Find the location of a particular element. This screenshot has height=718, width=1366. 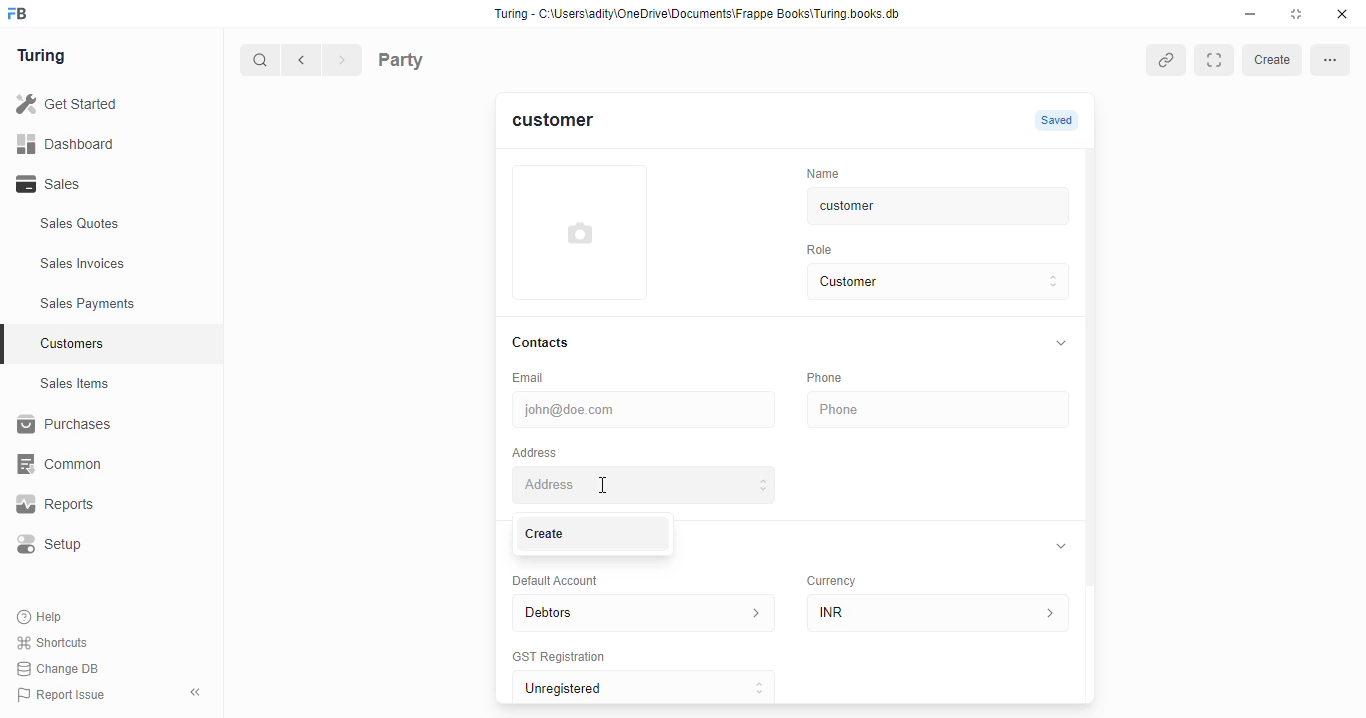

Shortcuts is located at coordinates (58, 643).